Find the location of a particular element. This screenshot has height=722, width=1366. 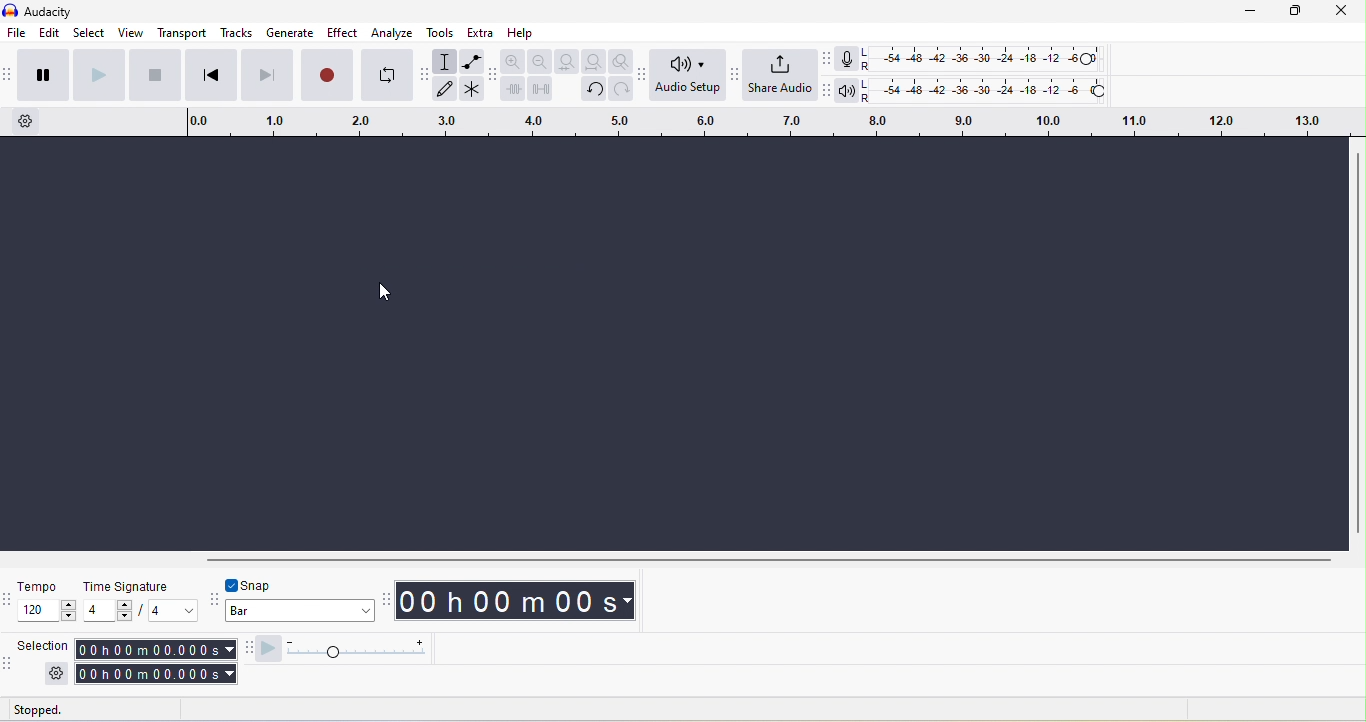

time signature is located at coordinates (128, 587).